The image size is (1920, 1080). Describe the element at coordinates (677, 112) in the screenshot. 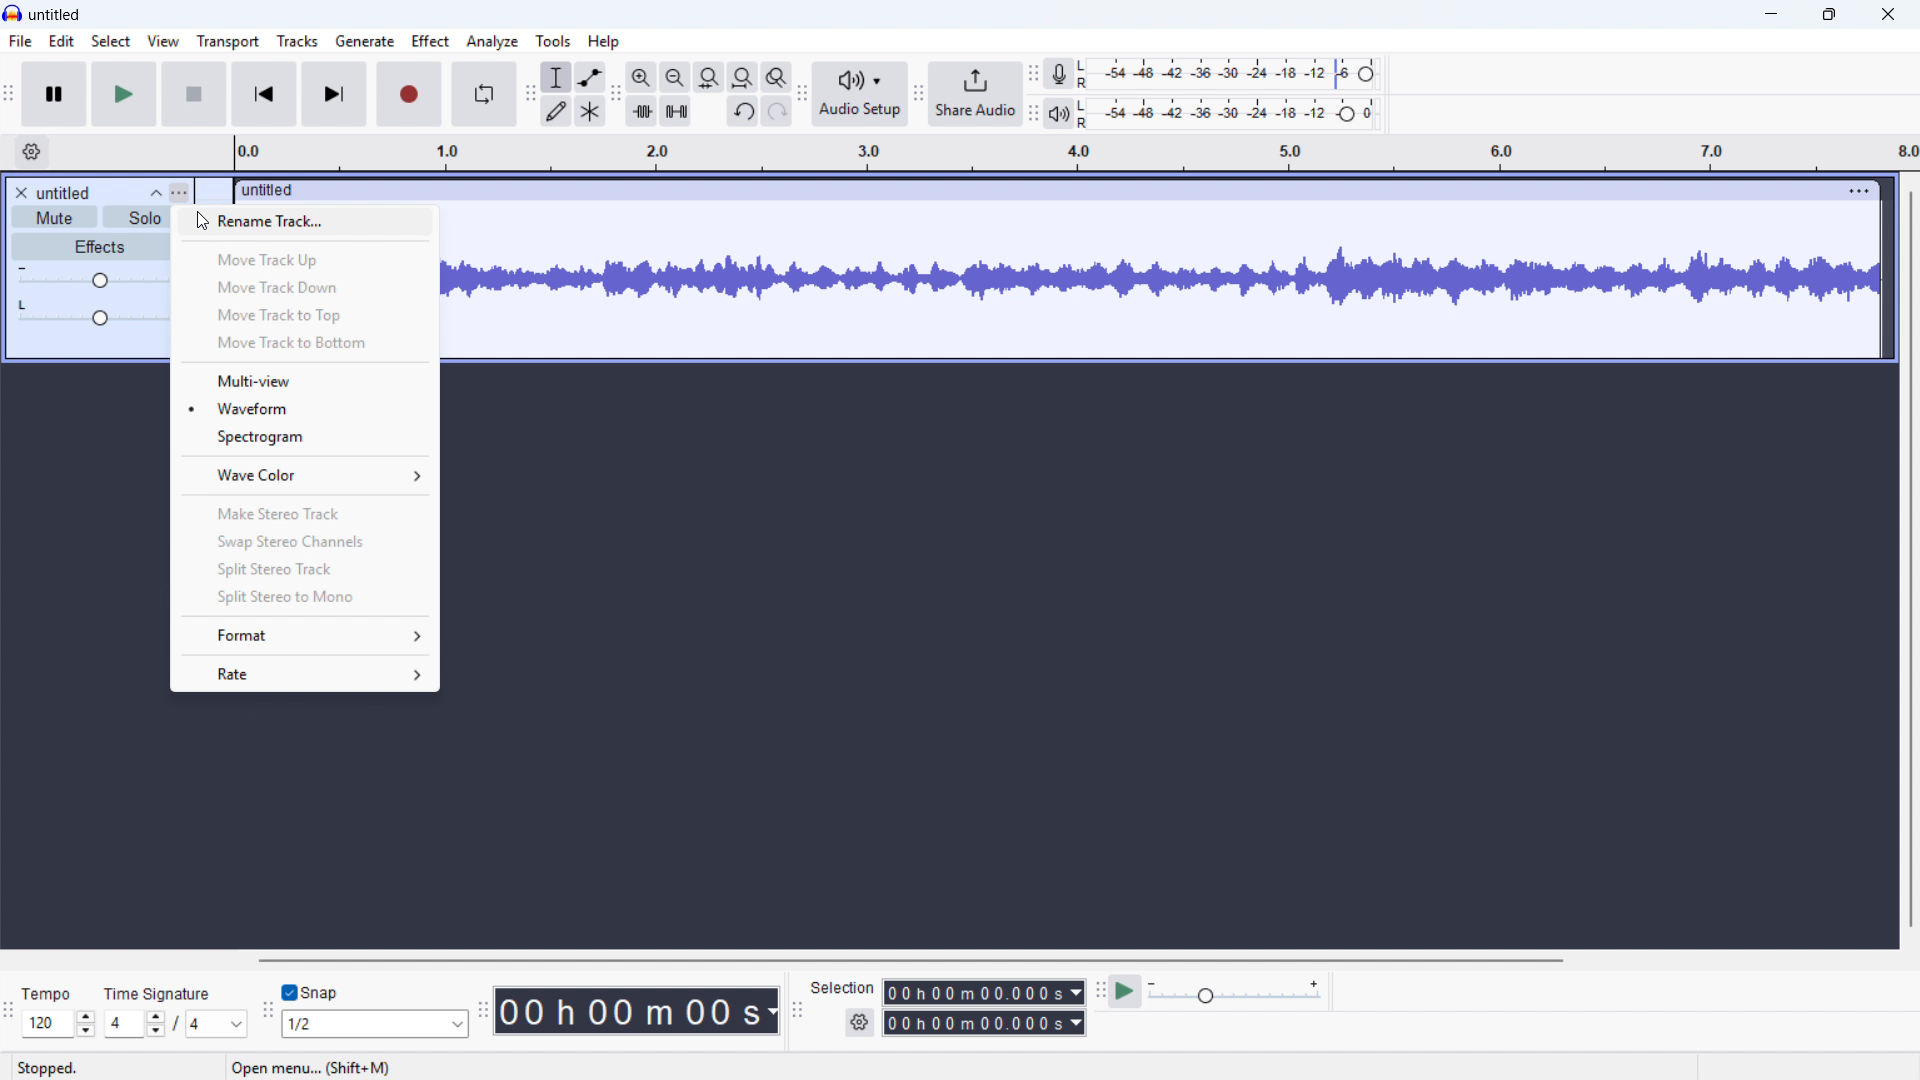

I see `Silence audio selection ` at that location.